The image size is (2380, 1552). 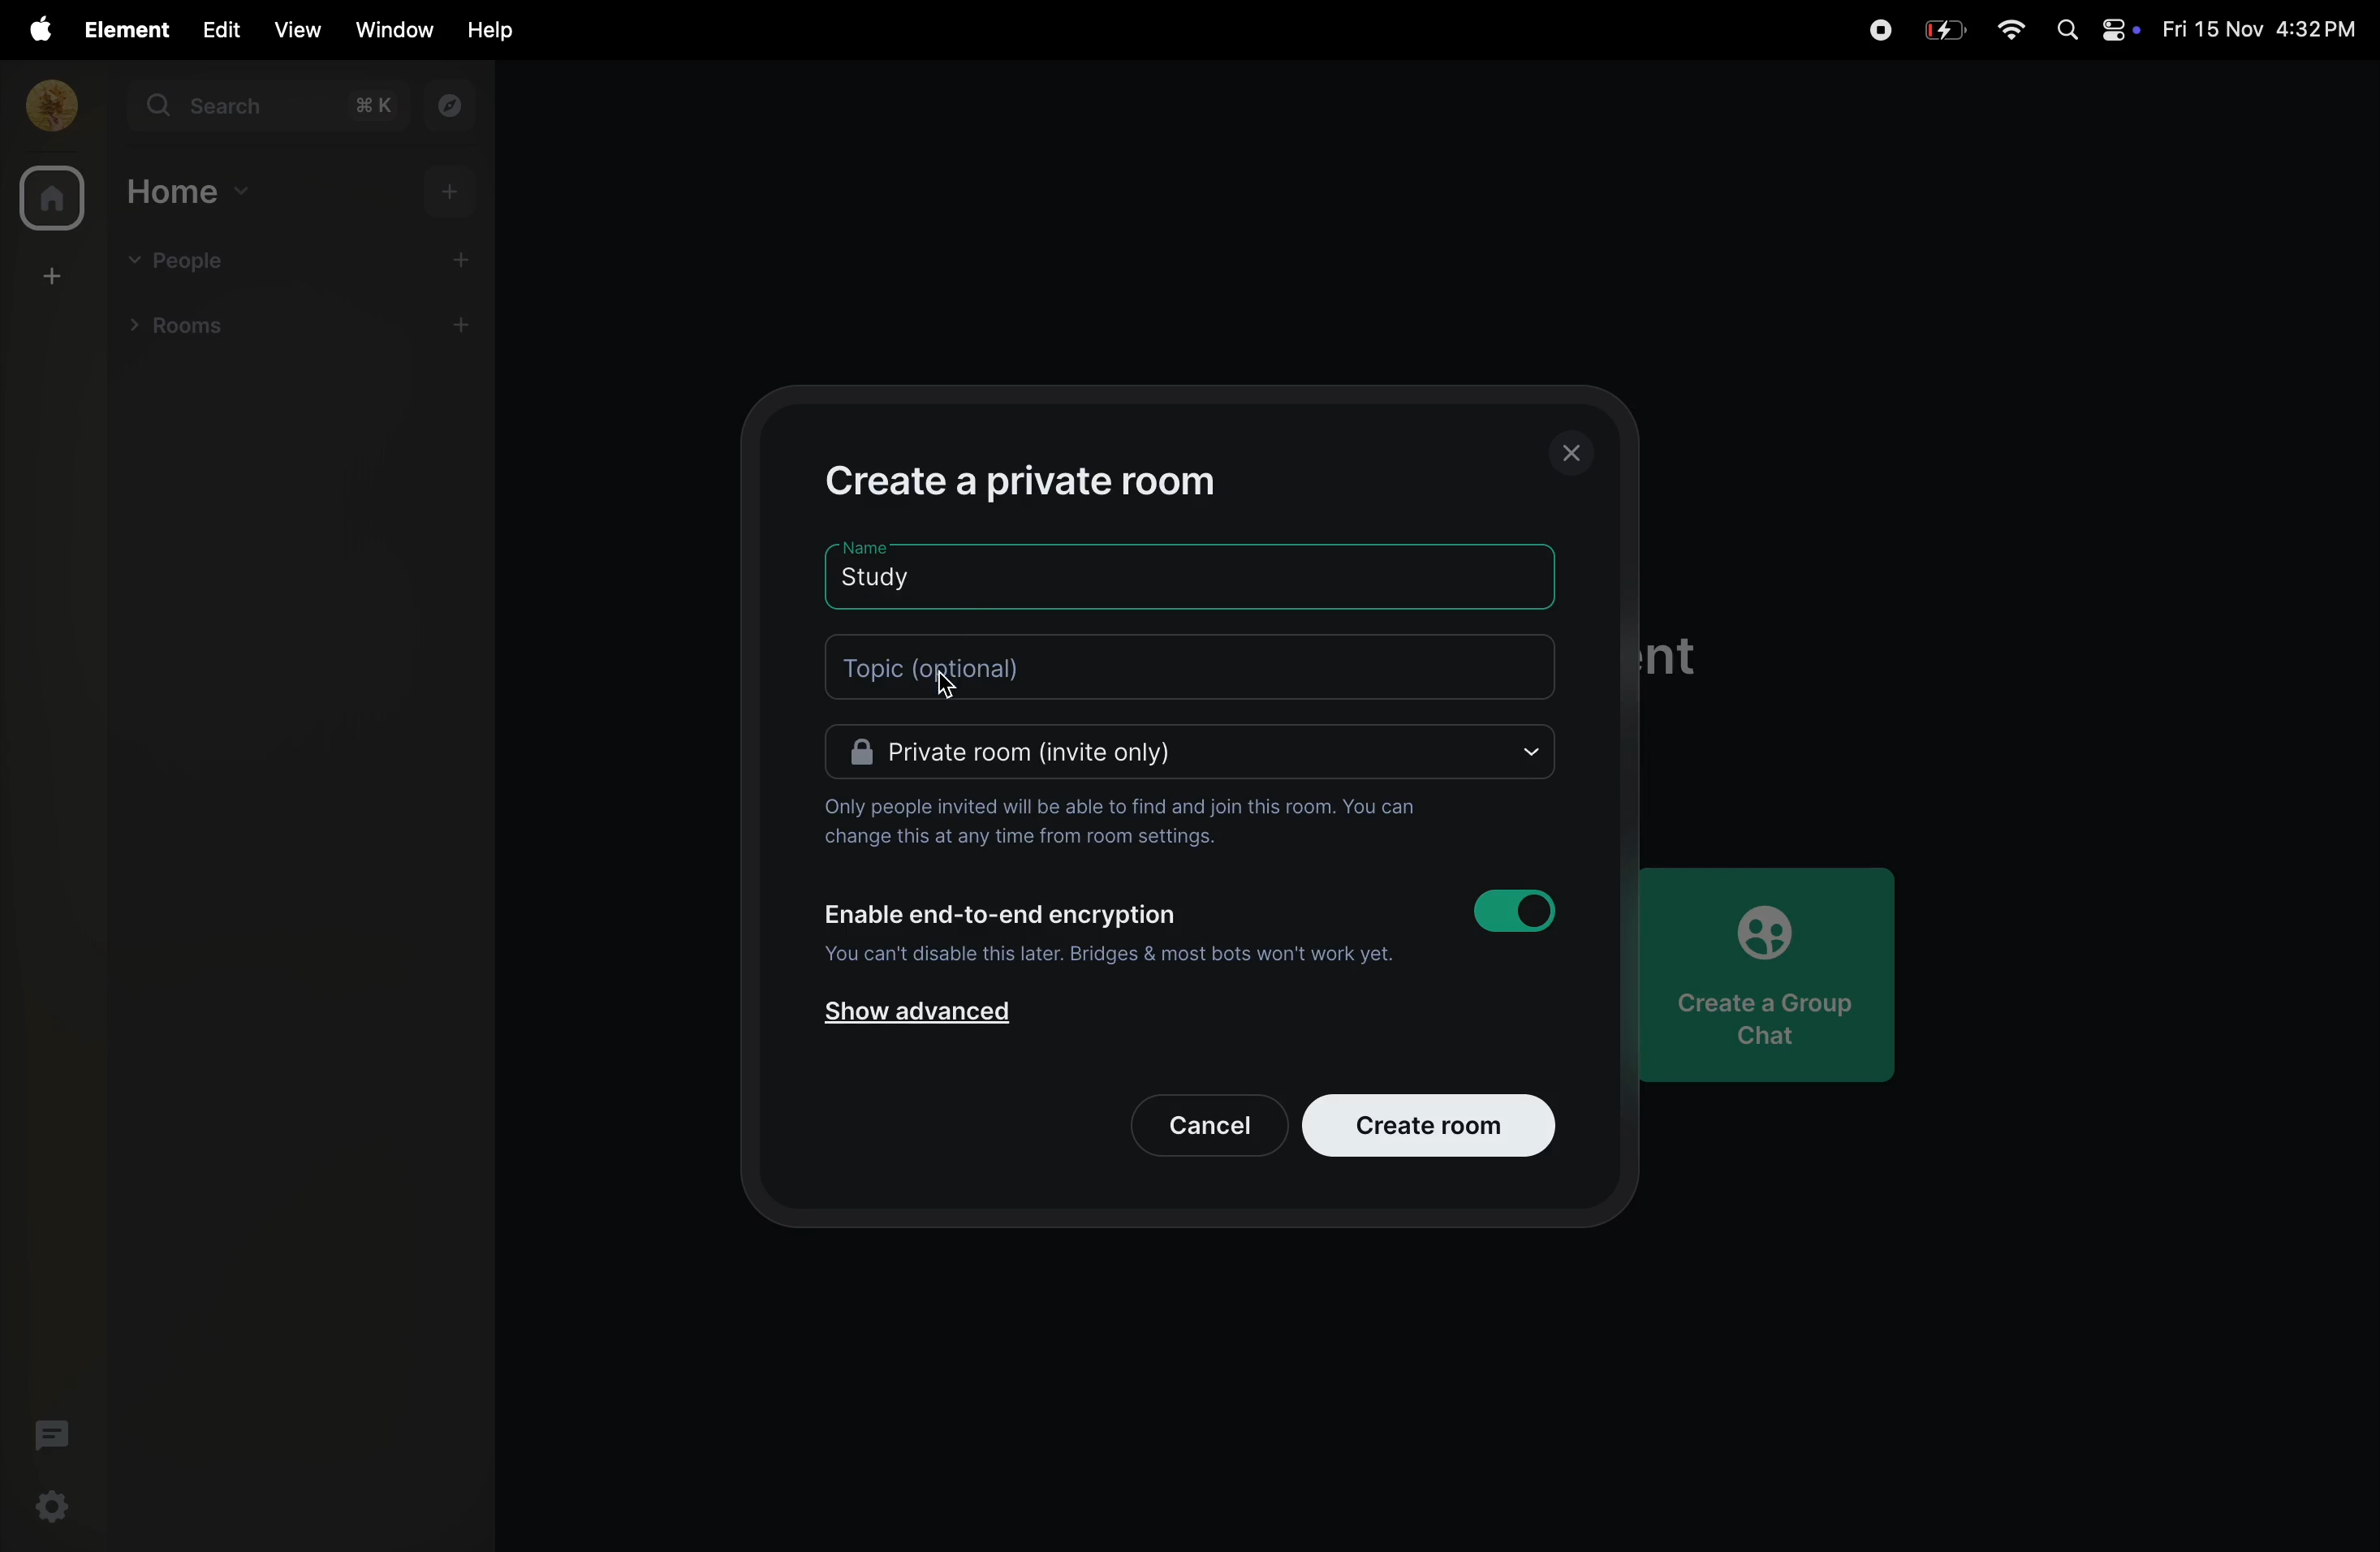 I want to click on wifi, so click(x=2010, y=31).